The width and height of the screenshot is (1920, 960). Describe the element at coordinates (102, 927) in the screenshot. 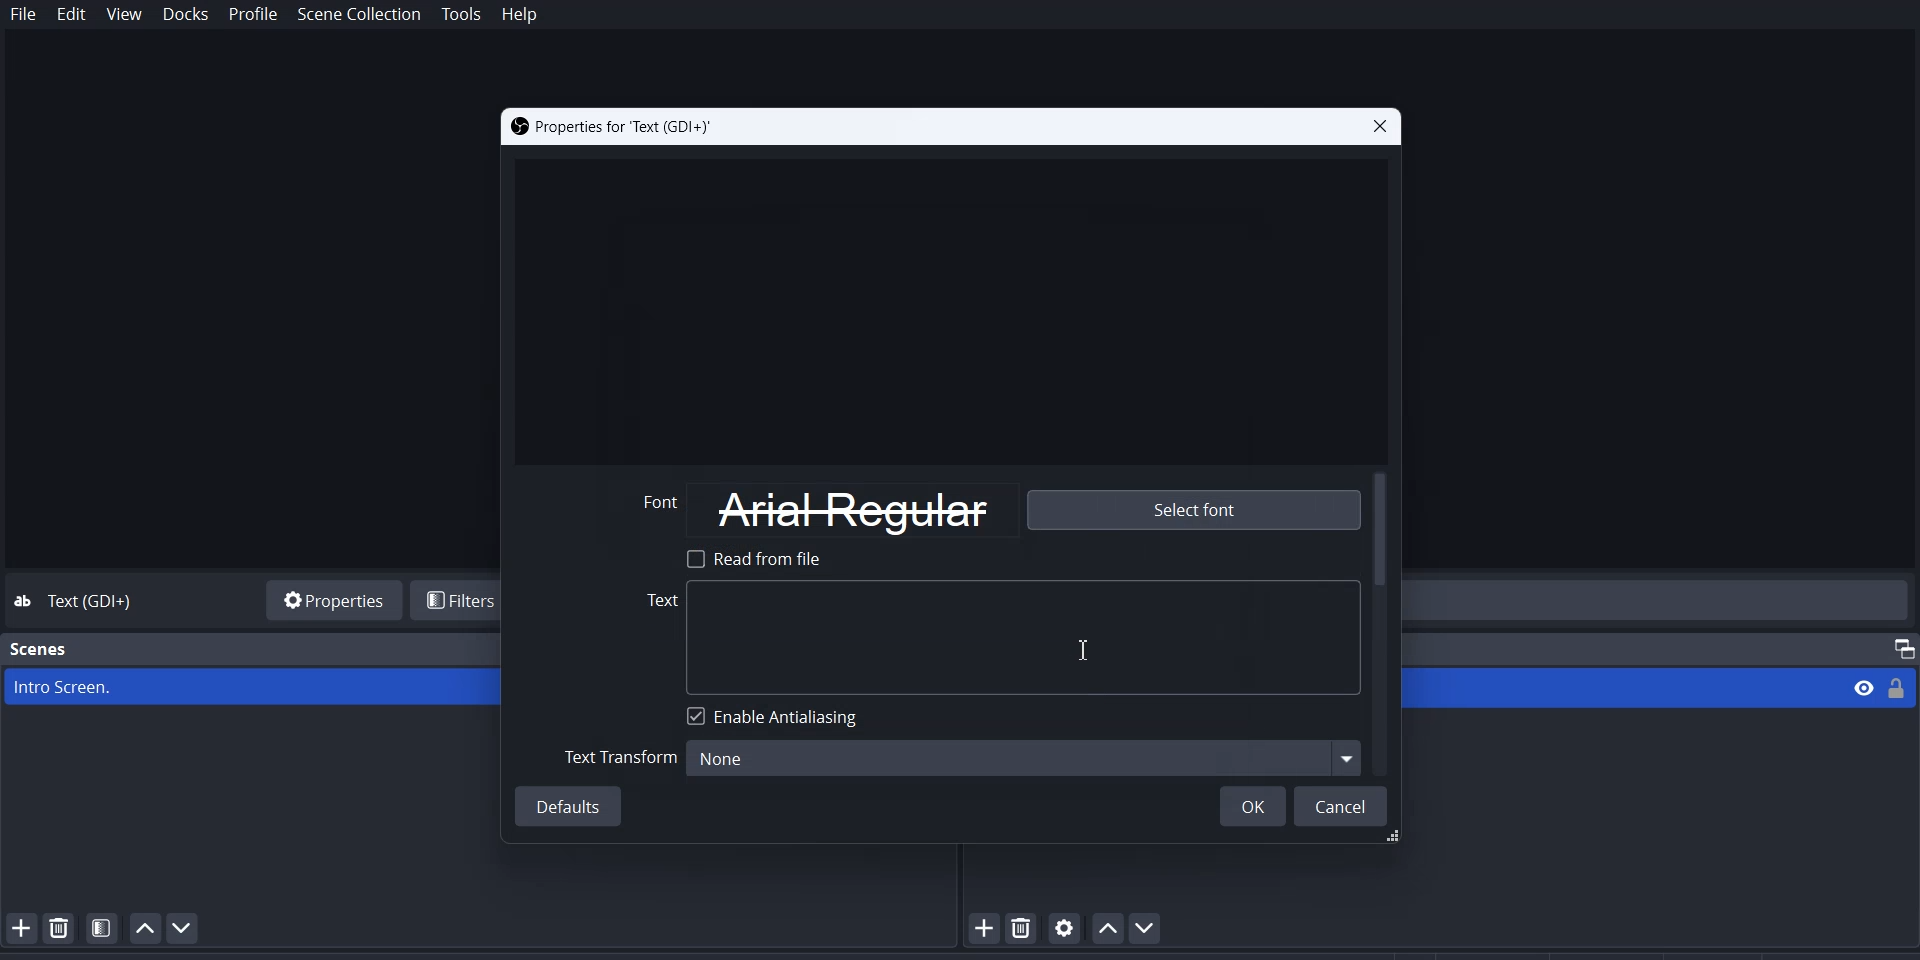

I see `Open Scene Filter` at that location.